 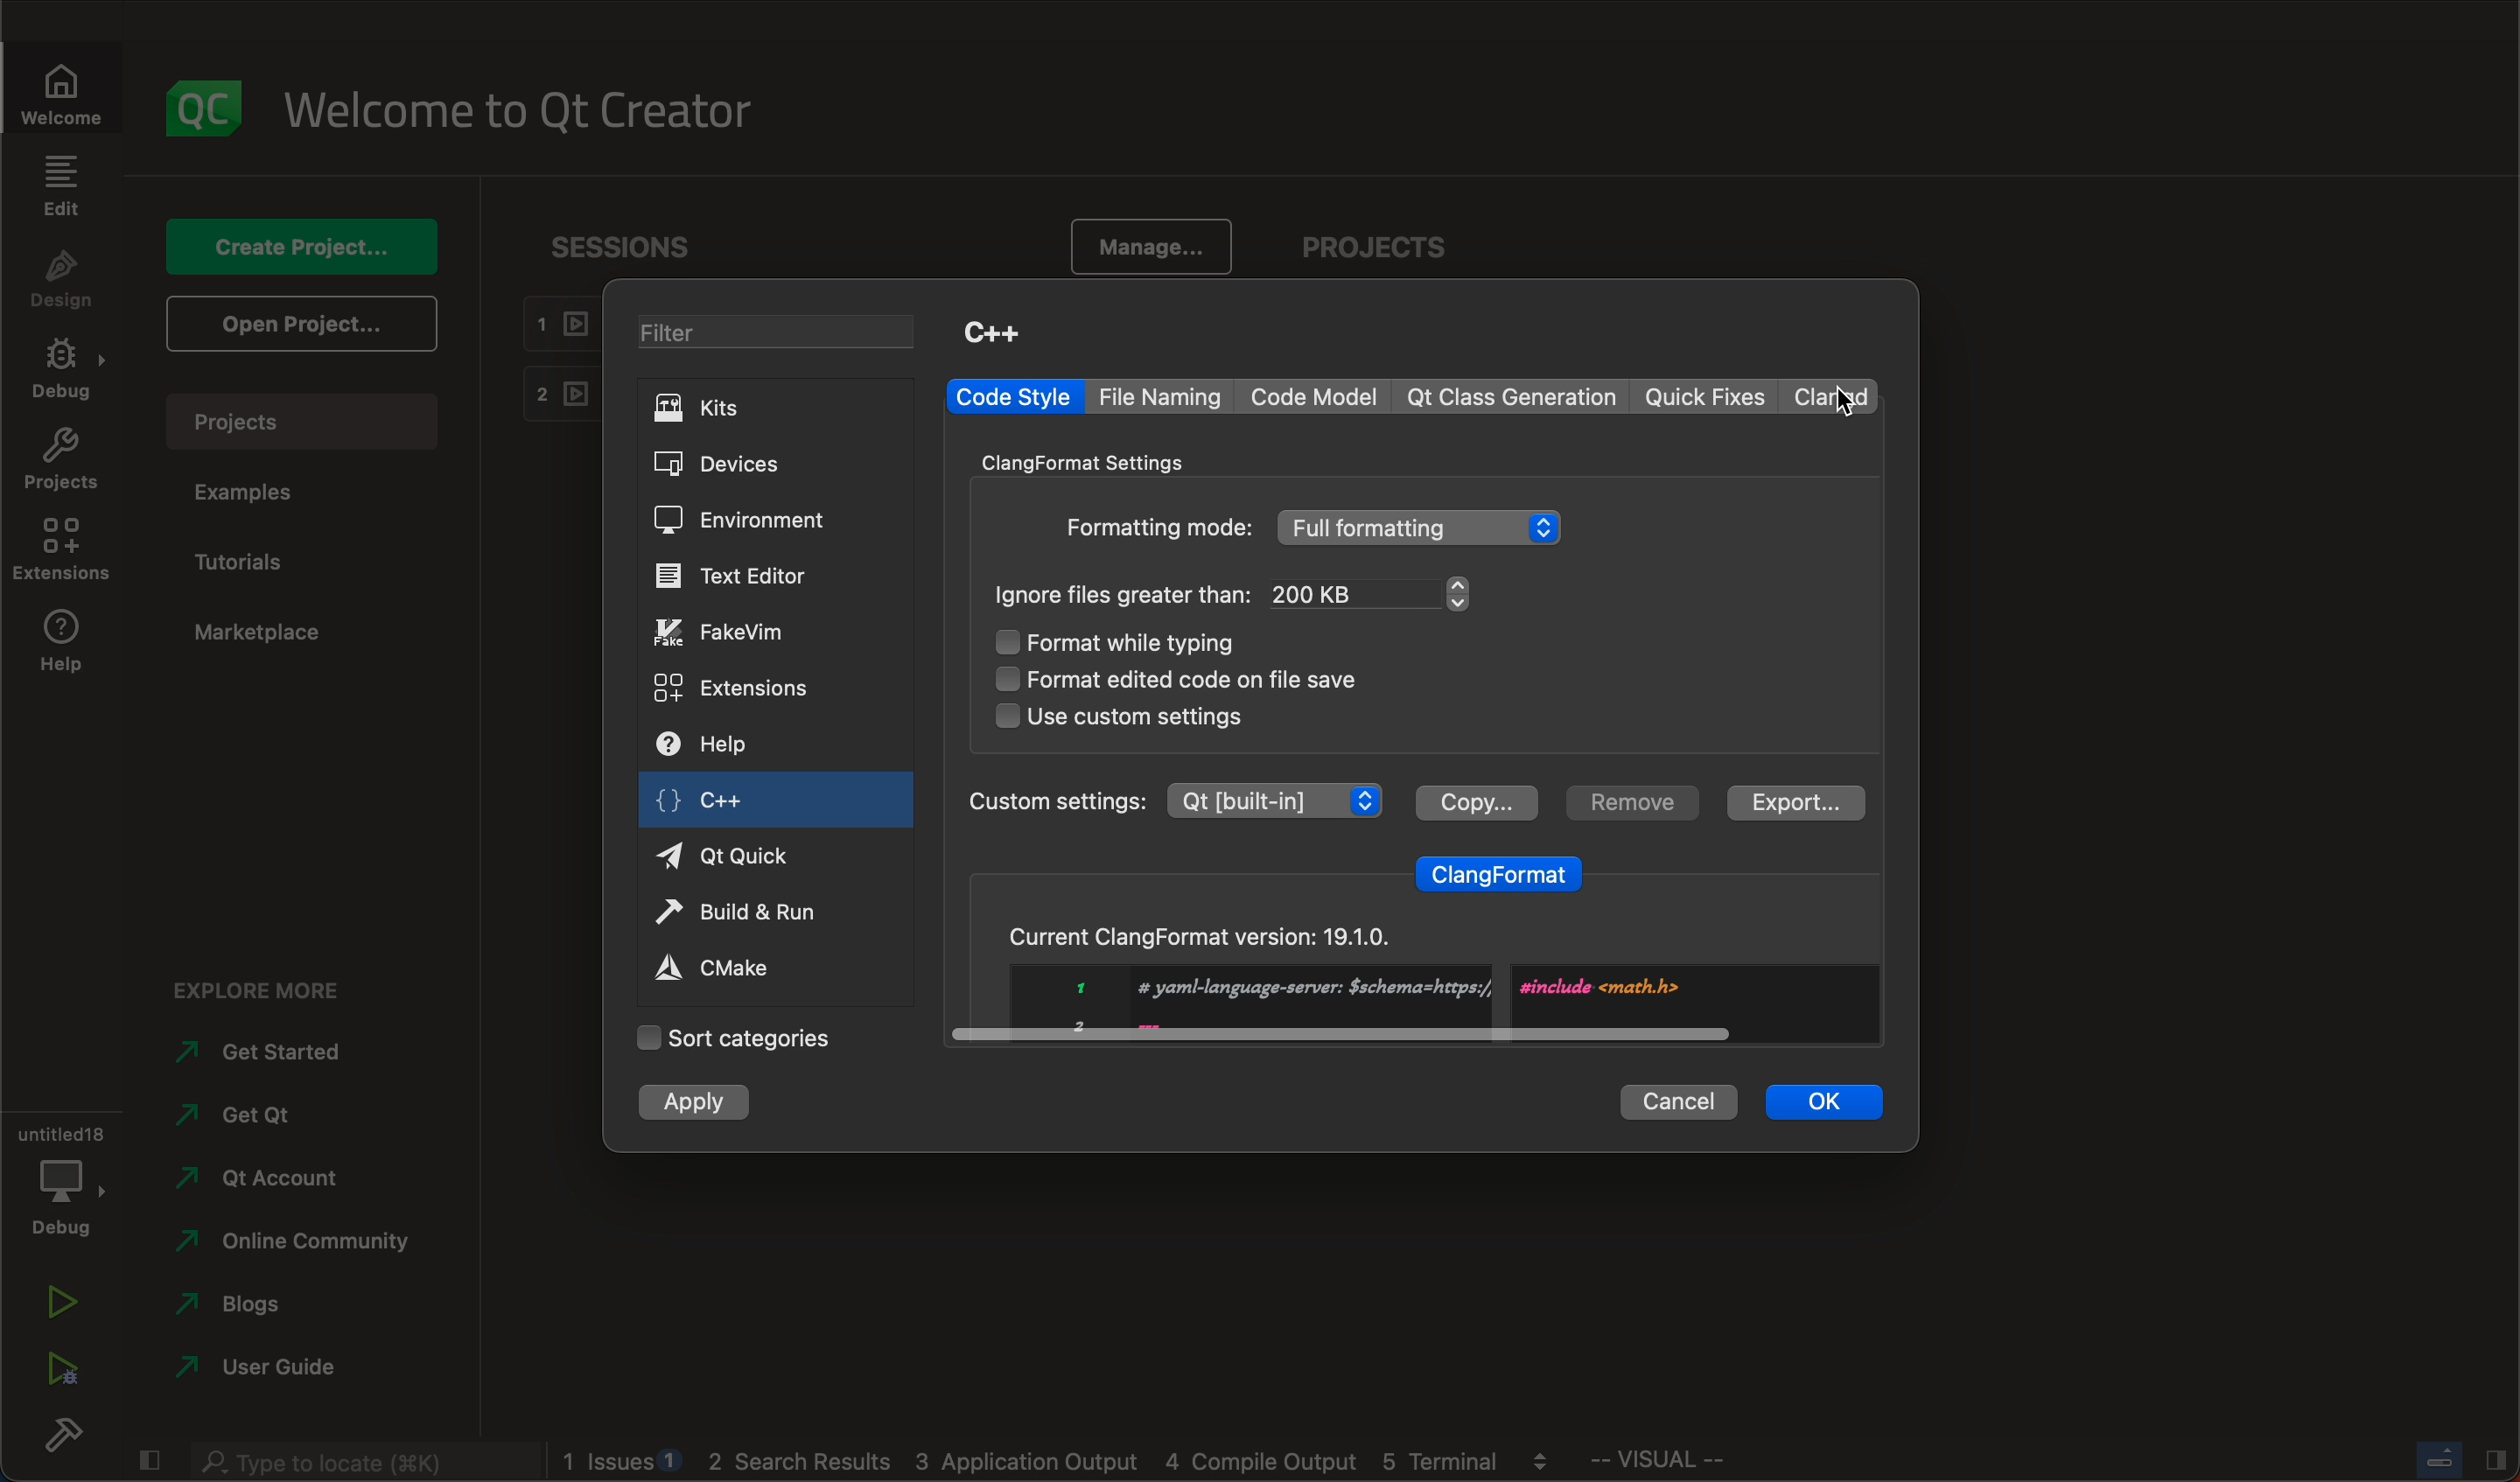 What do you see at coordinates (1317, 395) in the screenshot?
I see `code model` at bounding box center [1317, 395].